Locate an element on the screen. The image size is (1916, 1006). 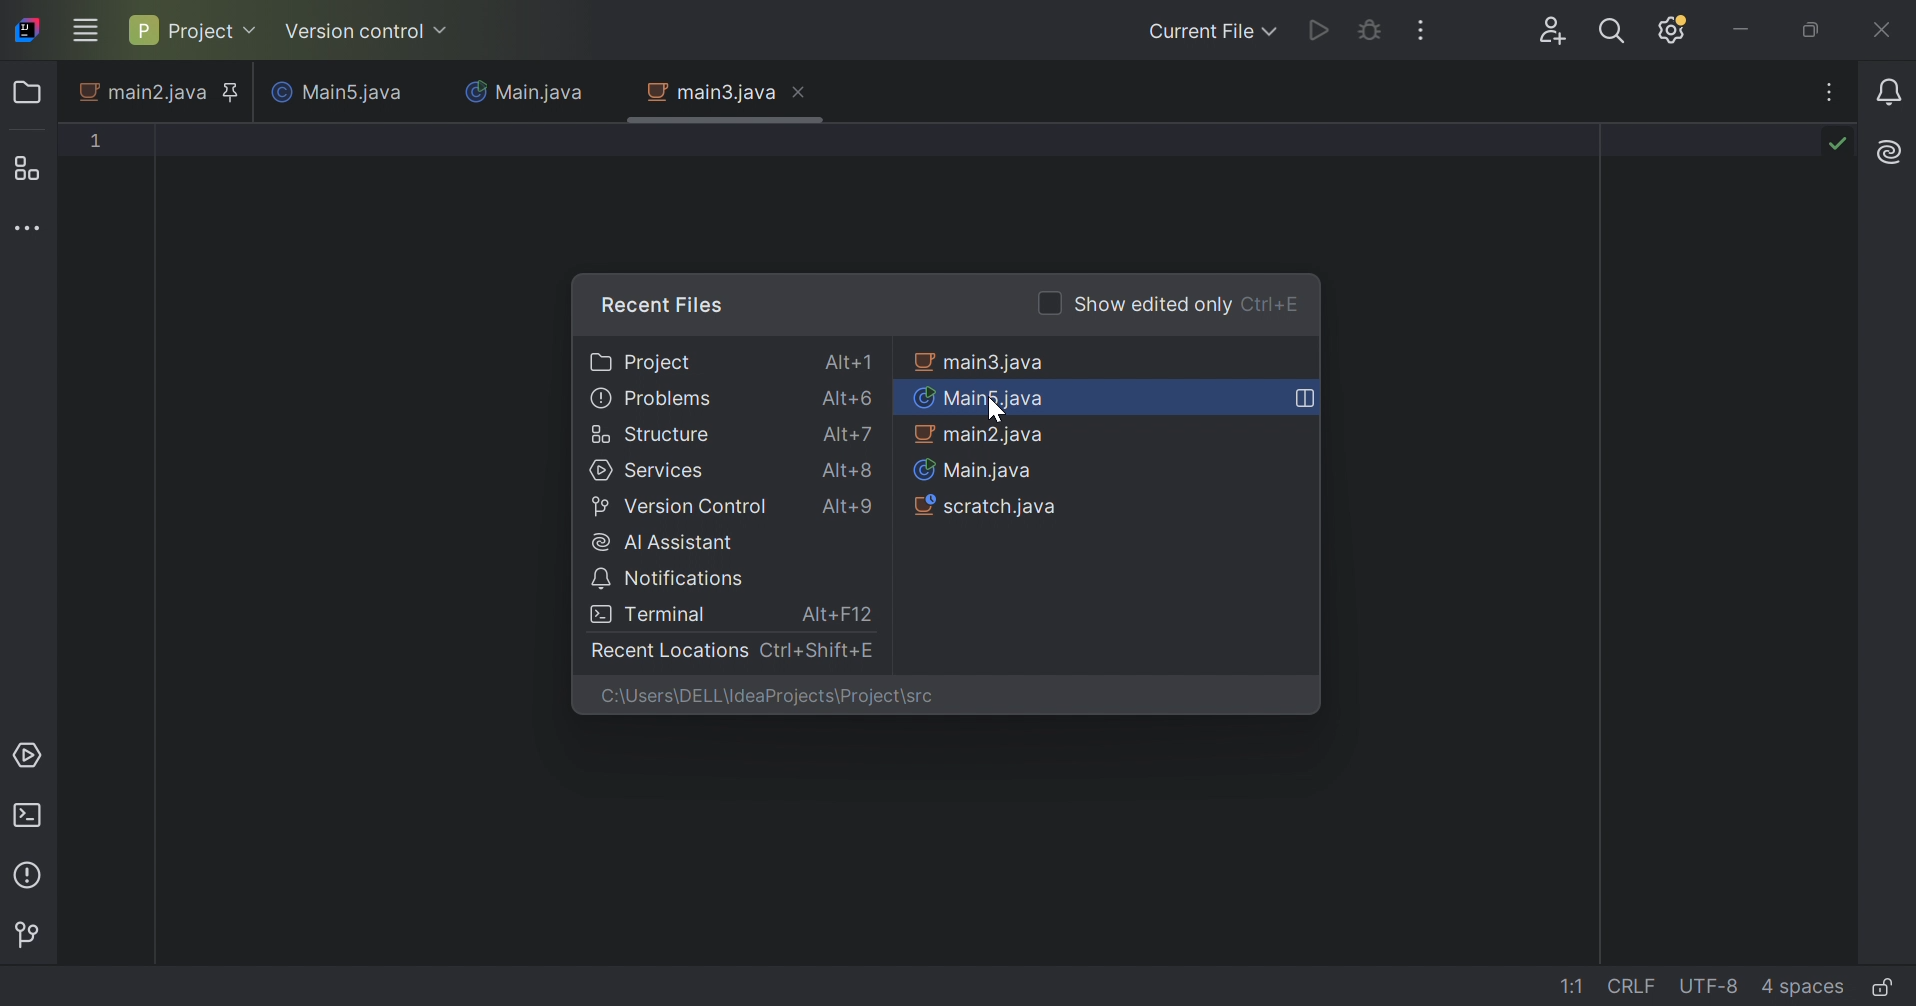
AI Assistant is located at coordinates (1889, 154).